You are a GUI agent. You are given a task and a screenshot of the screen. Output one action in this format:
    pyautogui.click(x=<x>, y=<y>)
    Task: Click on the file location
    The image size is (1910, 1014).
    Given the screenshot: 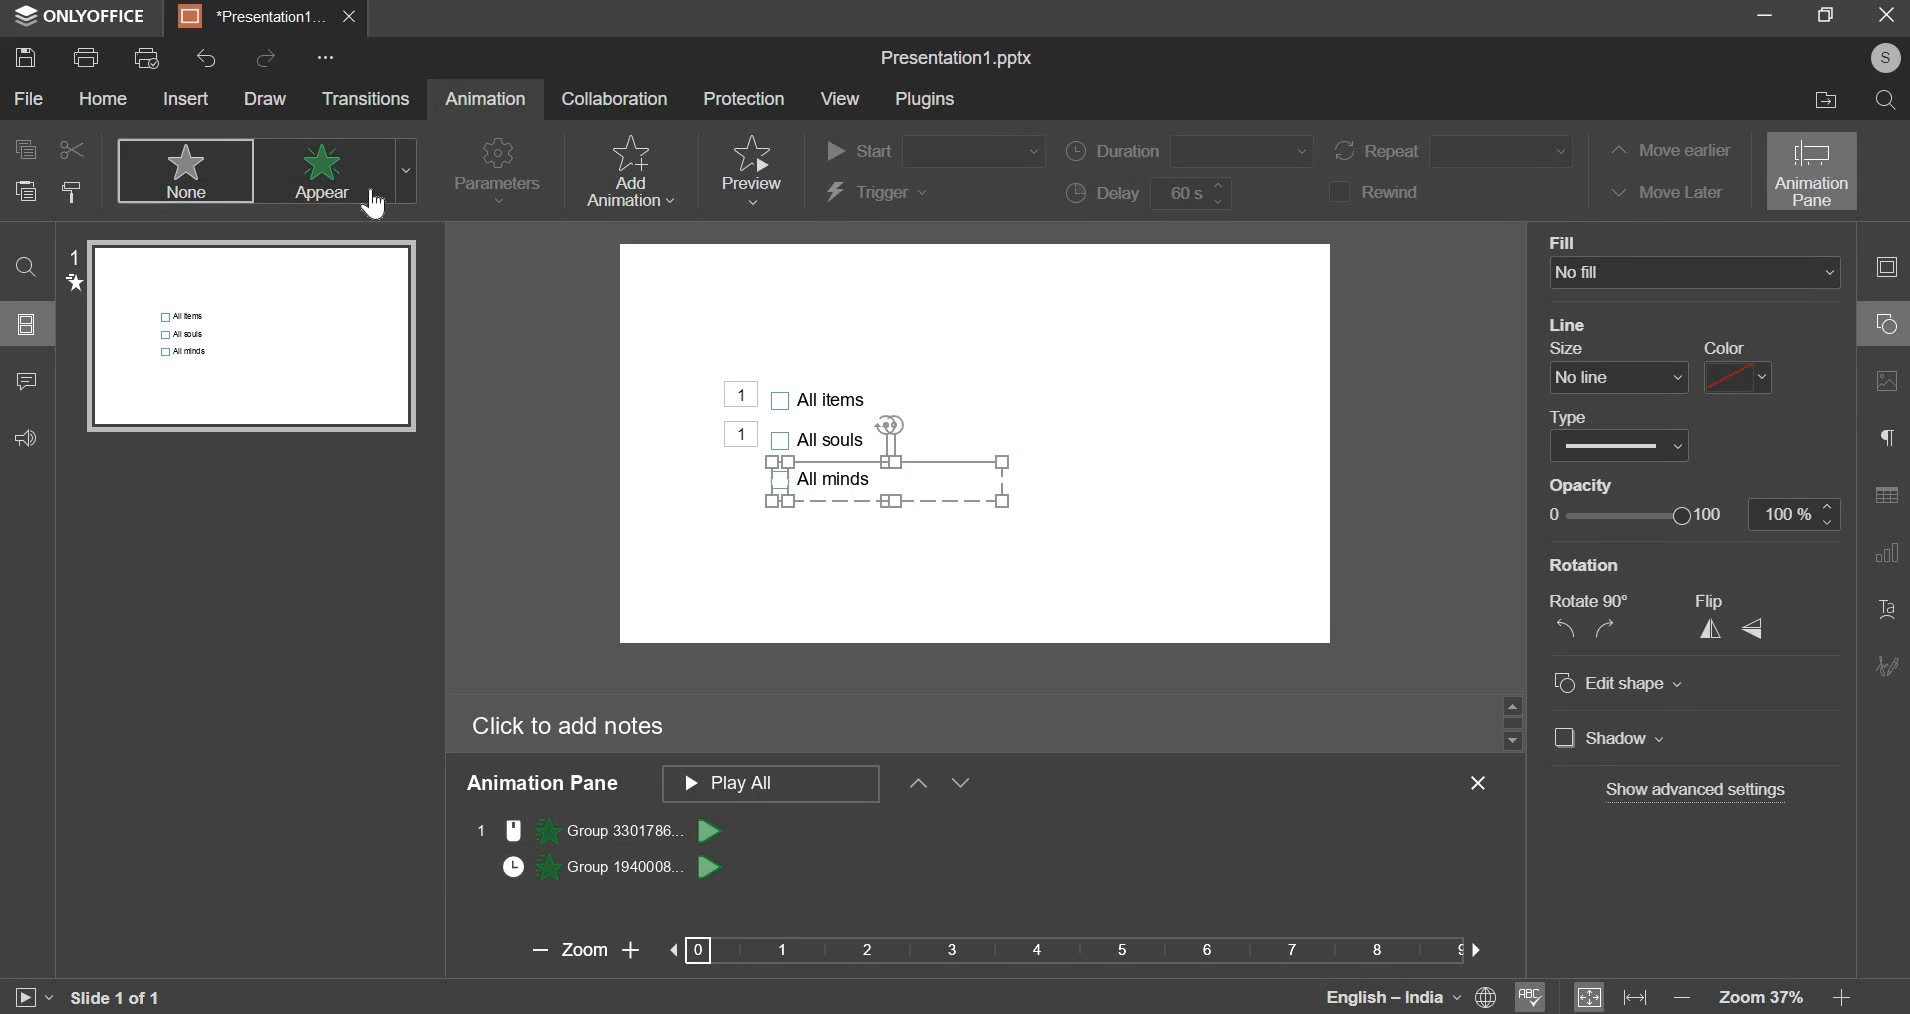 What is the action you would take?
    pyautogui.click(x=1818, y=100)
    